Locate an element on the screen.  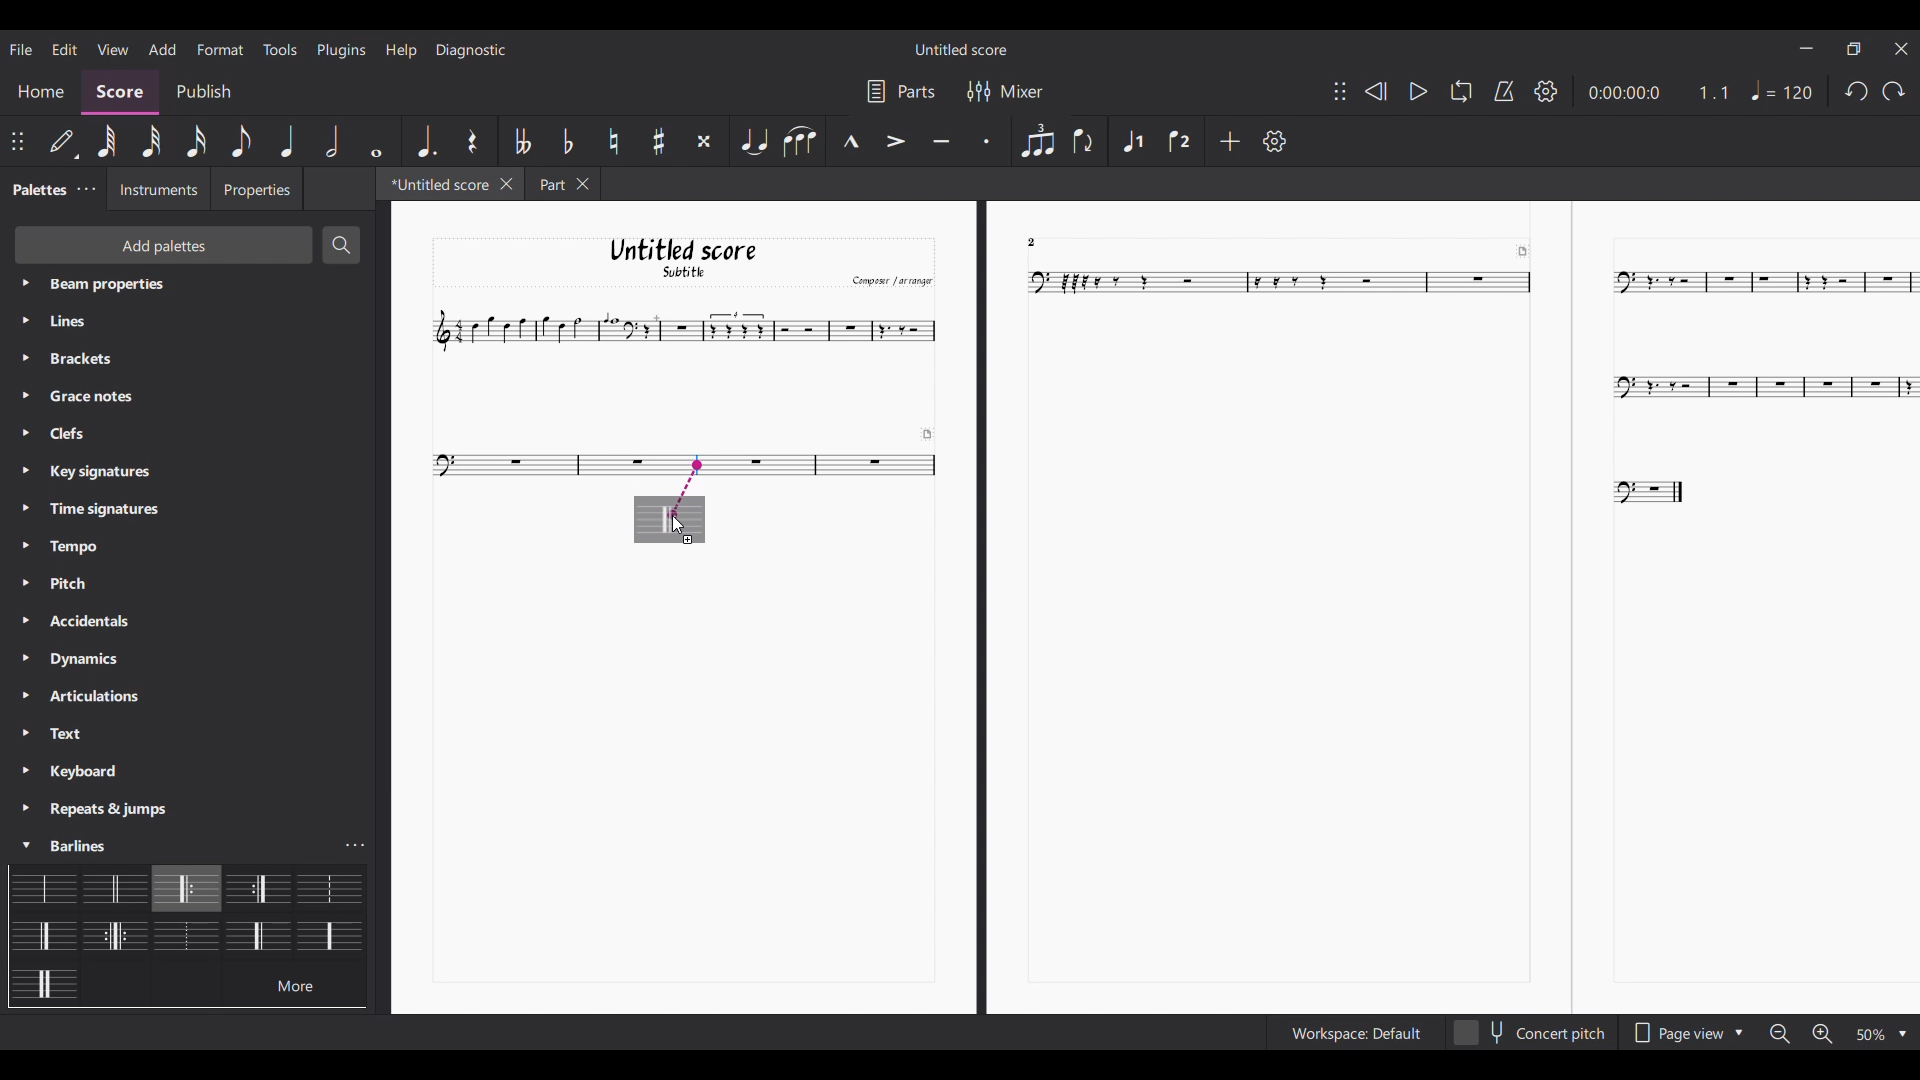
Palette settings is located at coordinates (90, 477).